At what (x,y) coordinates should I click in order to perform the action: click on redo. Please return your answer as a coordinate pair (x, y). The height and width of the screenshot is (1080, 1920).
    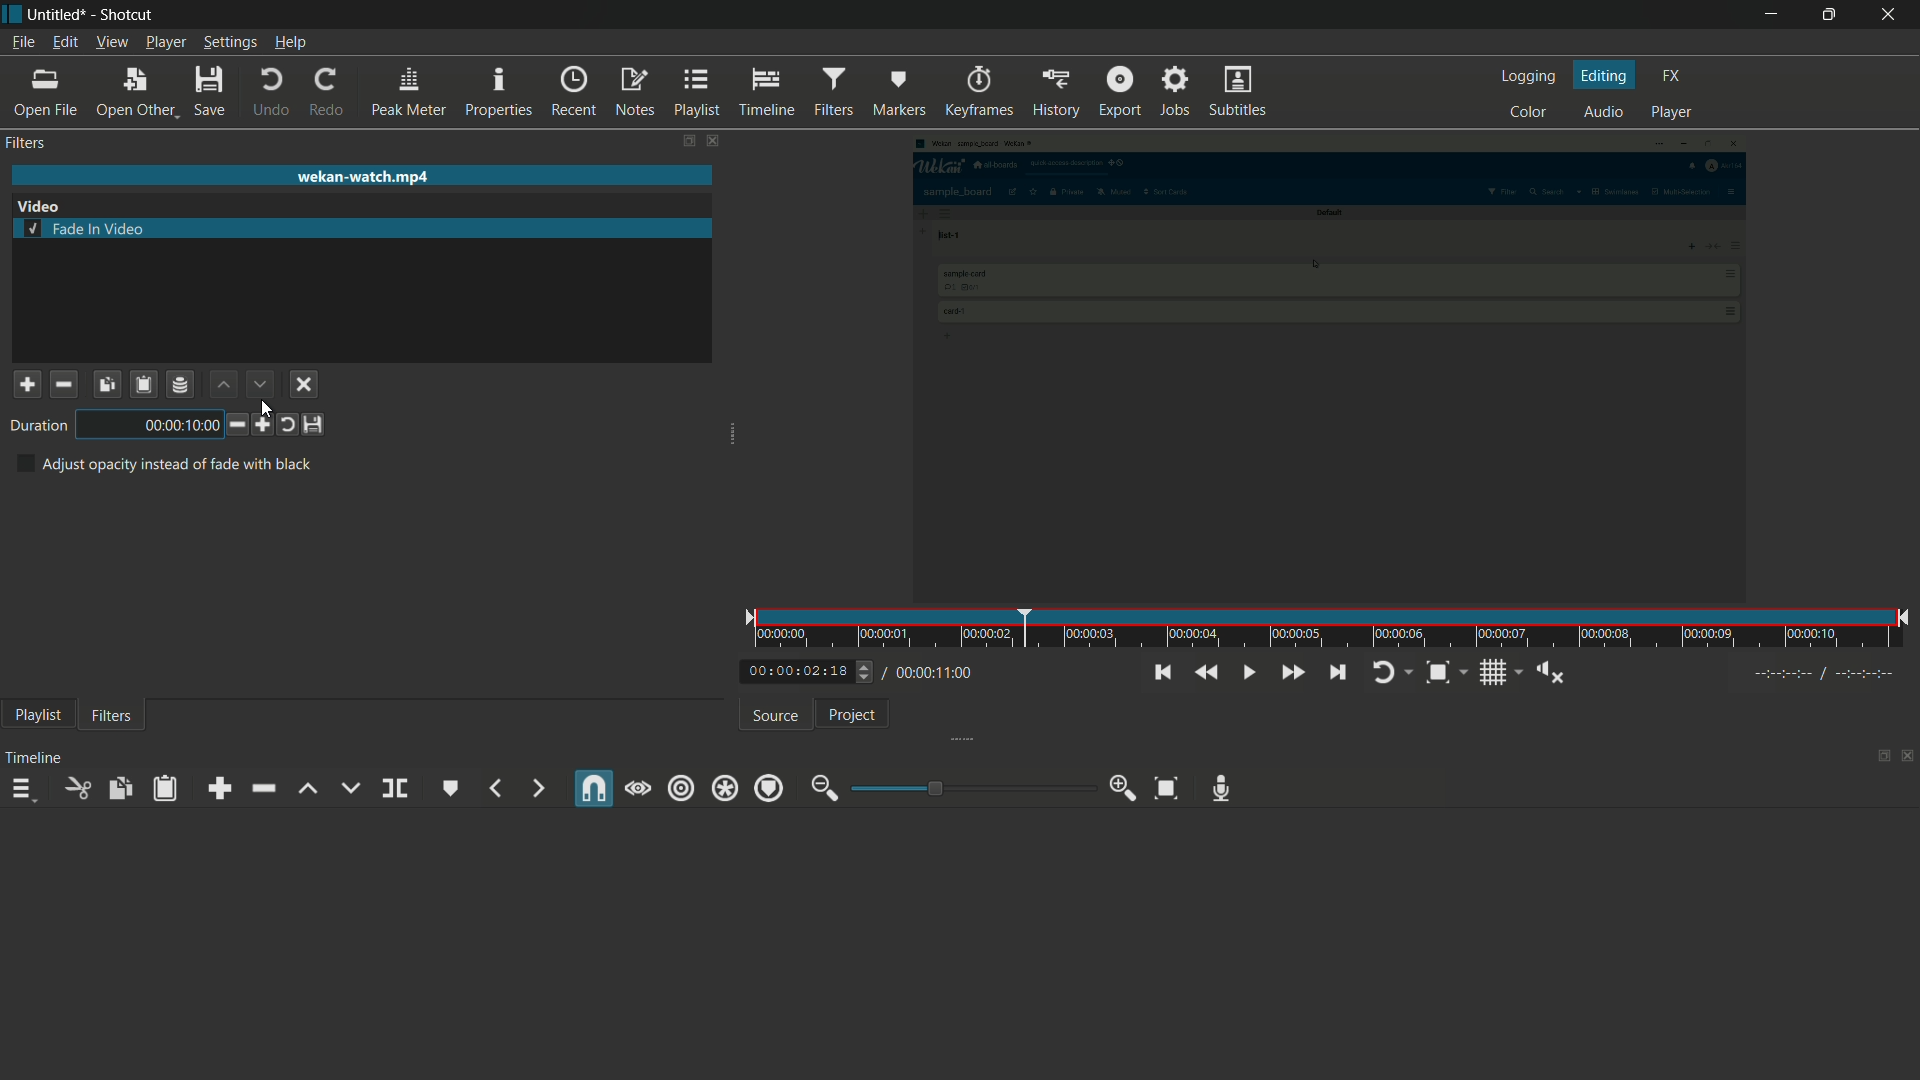
    Looking at the image, I should click on (325, 93).